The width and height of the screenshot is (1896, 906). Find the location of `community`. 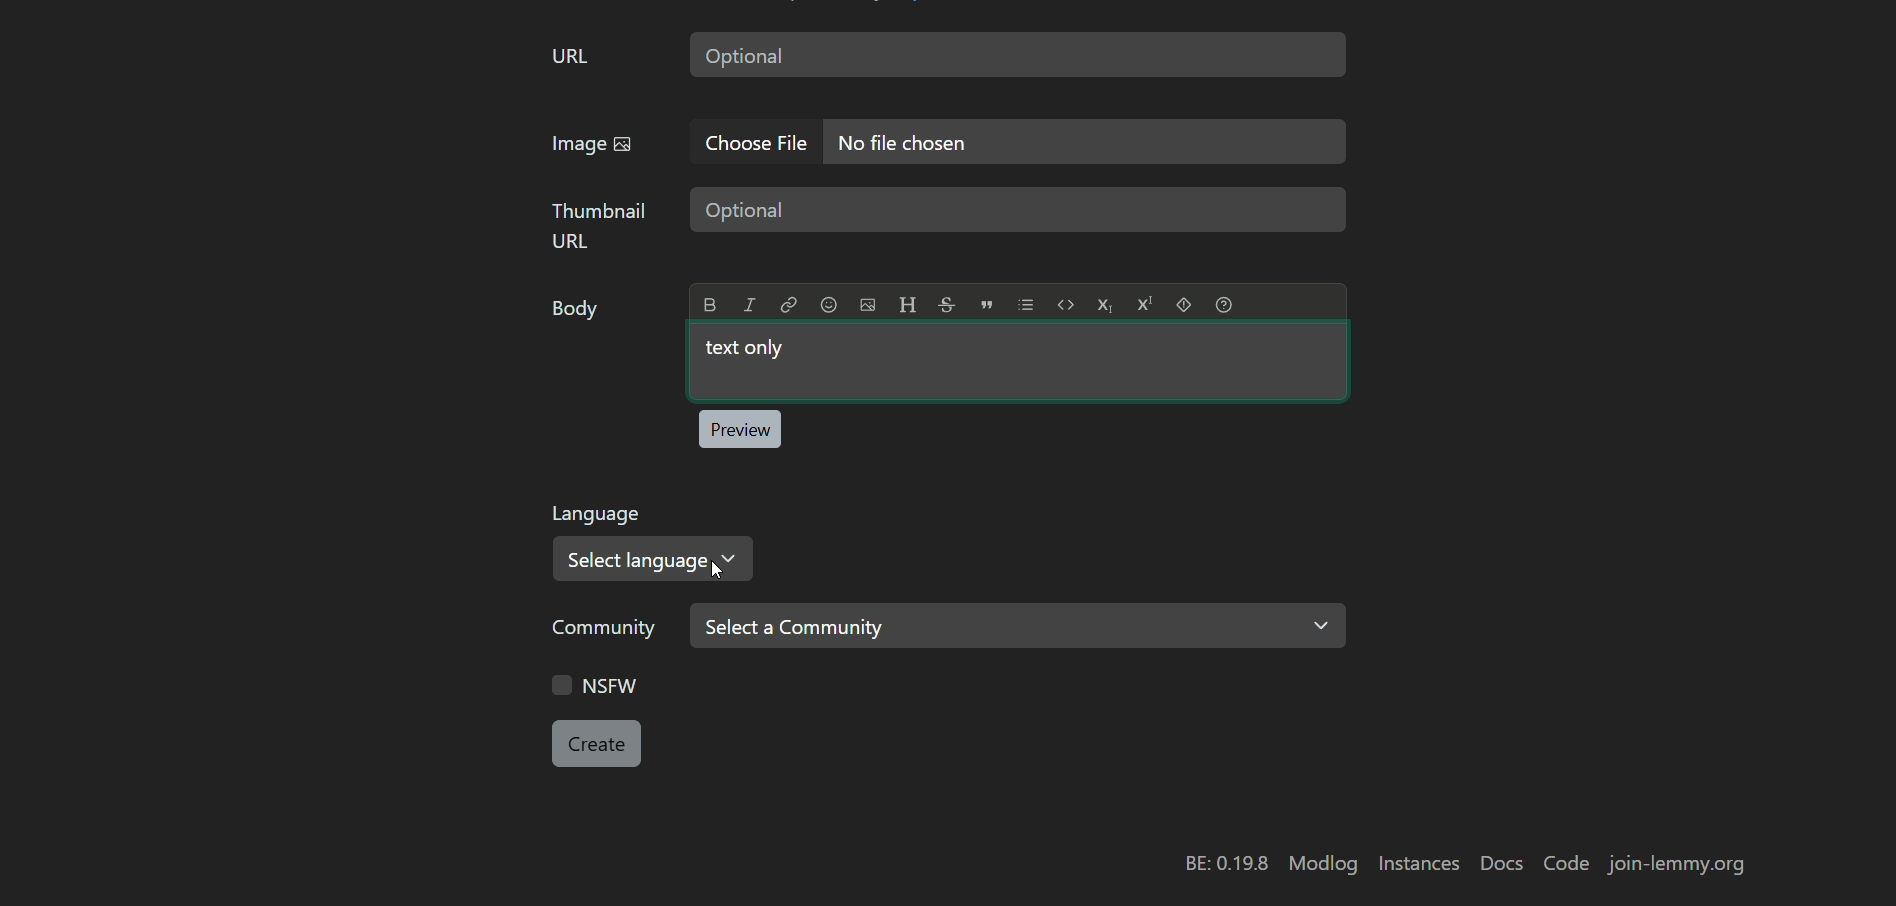

community is located at coordinates (610, 629).